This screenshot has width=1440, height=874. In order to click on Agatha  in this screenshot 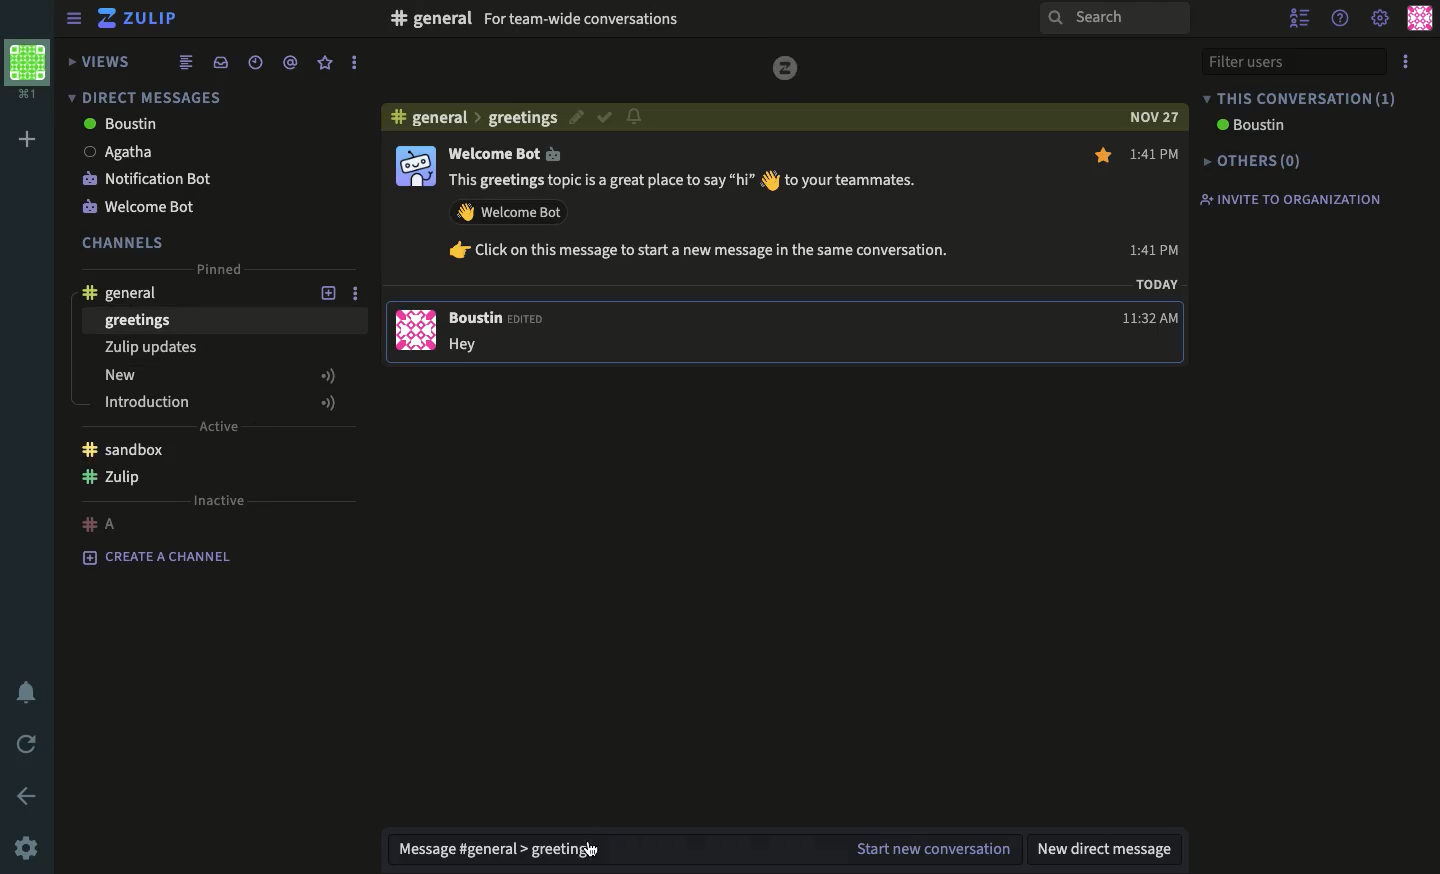, I will do `click(118, 151)`.